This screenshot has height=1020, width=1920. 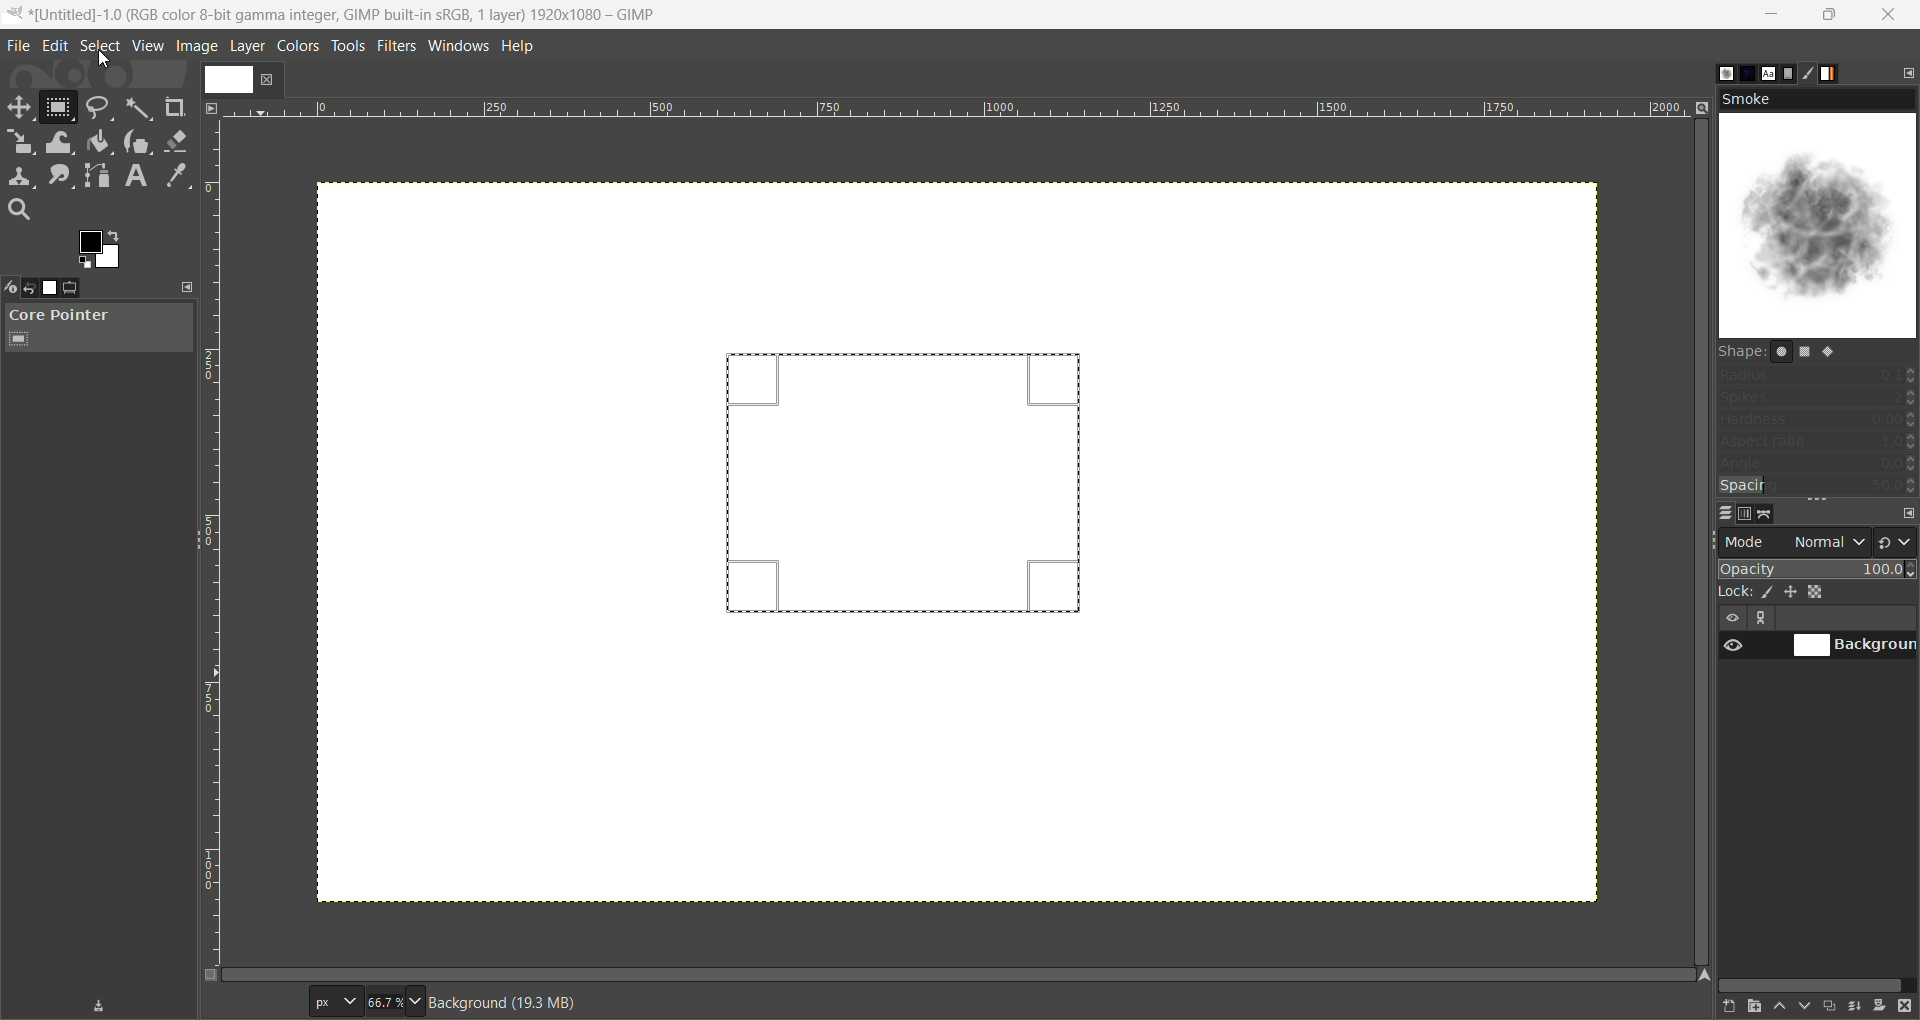 I want to click on normal, so click(x=1822, y=541).